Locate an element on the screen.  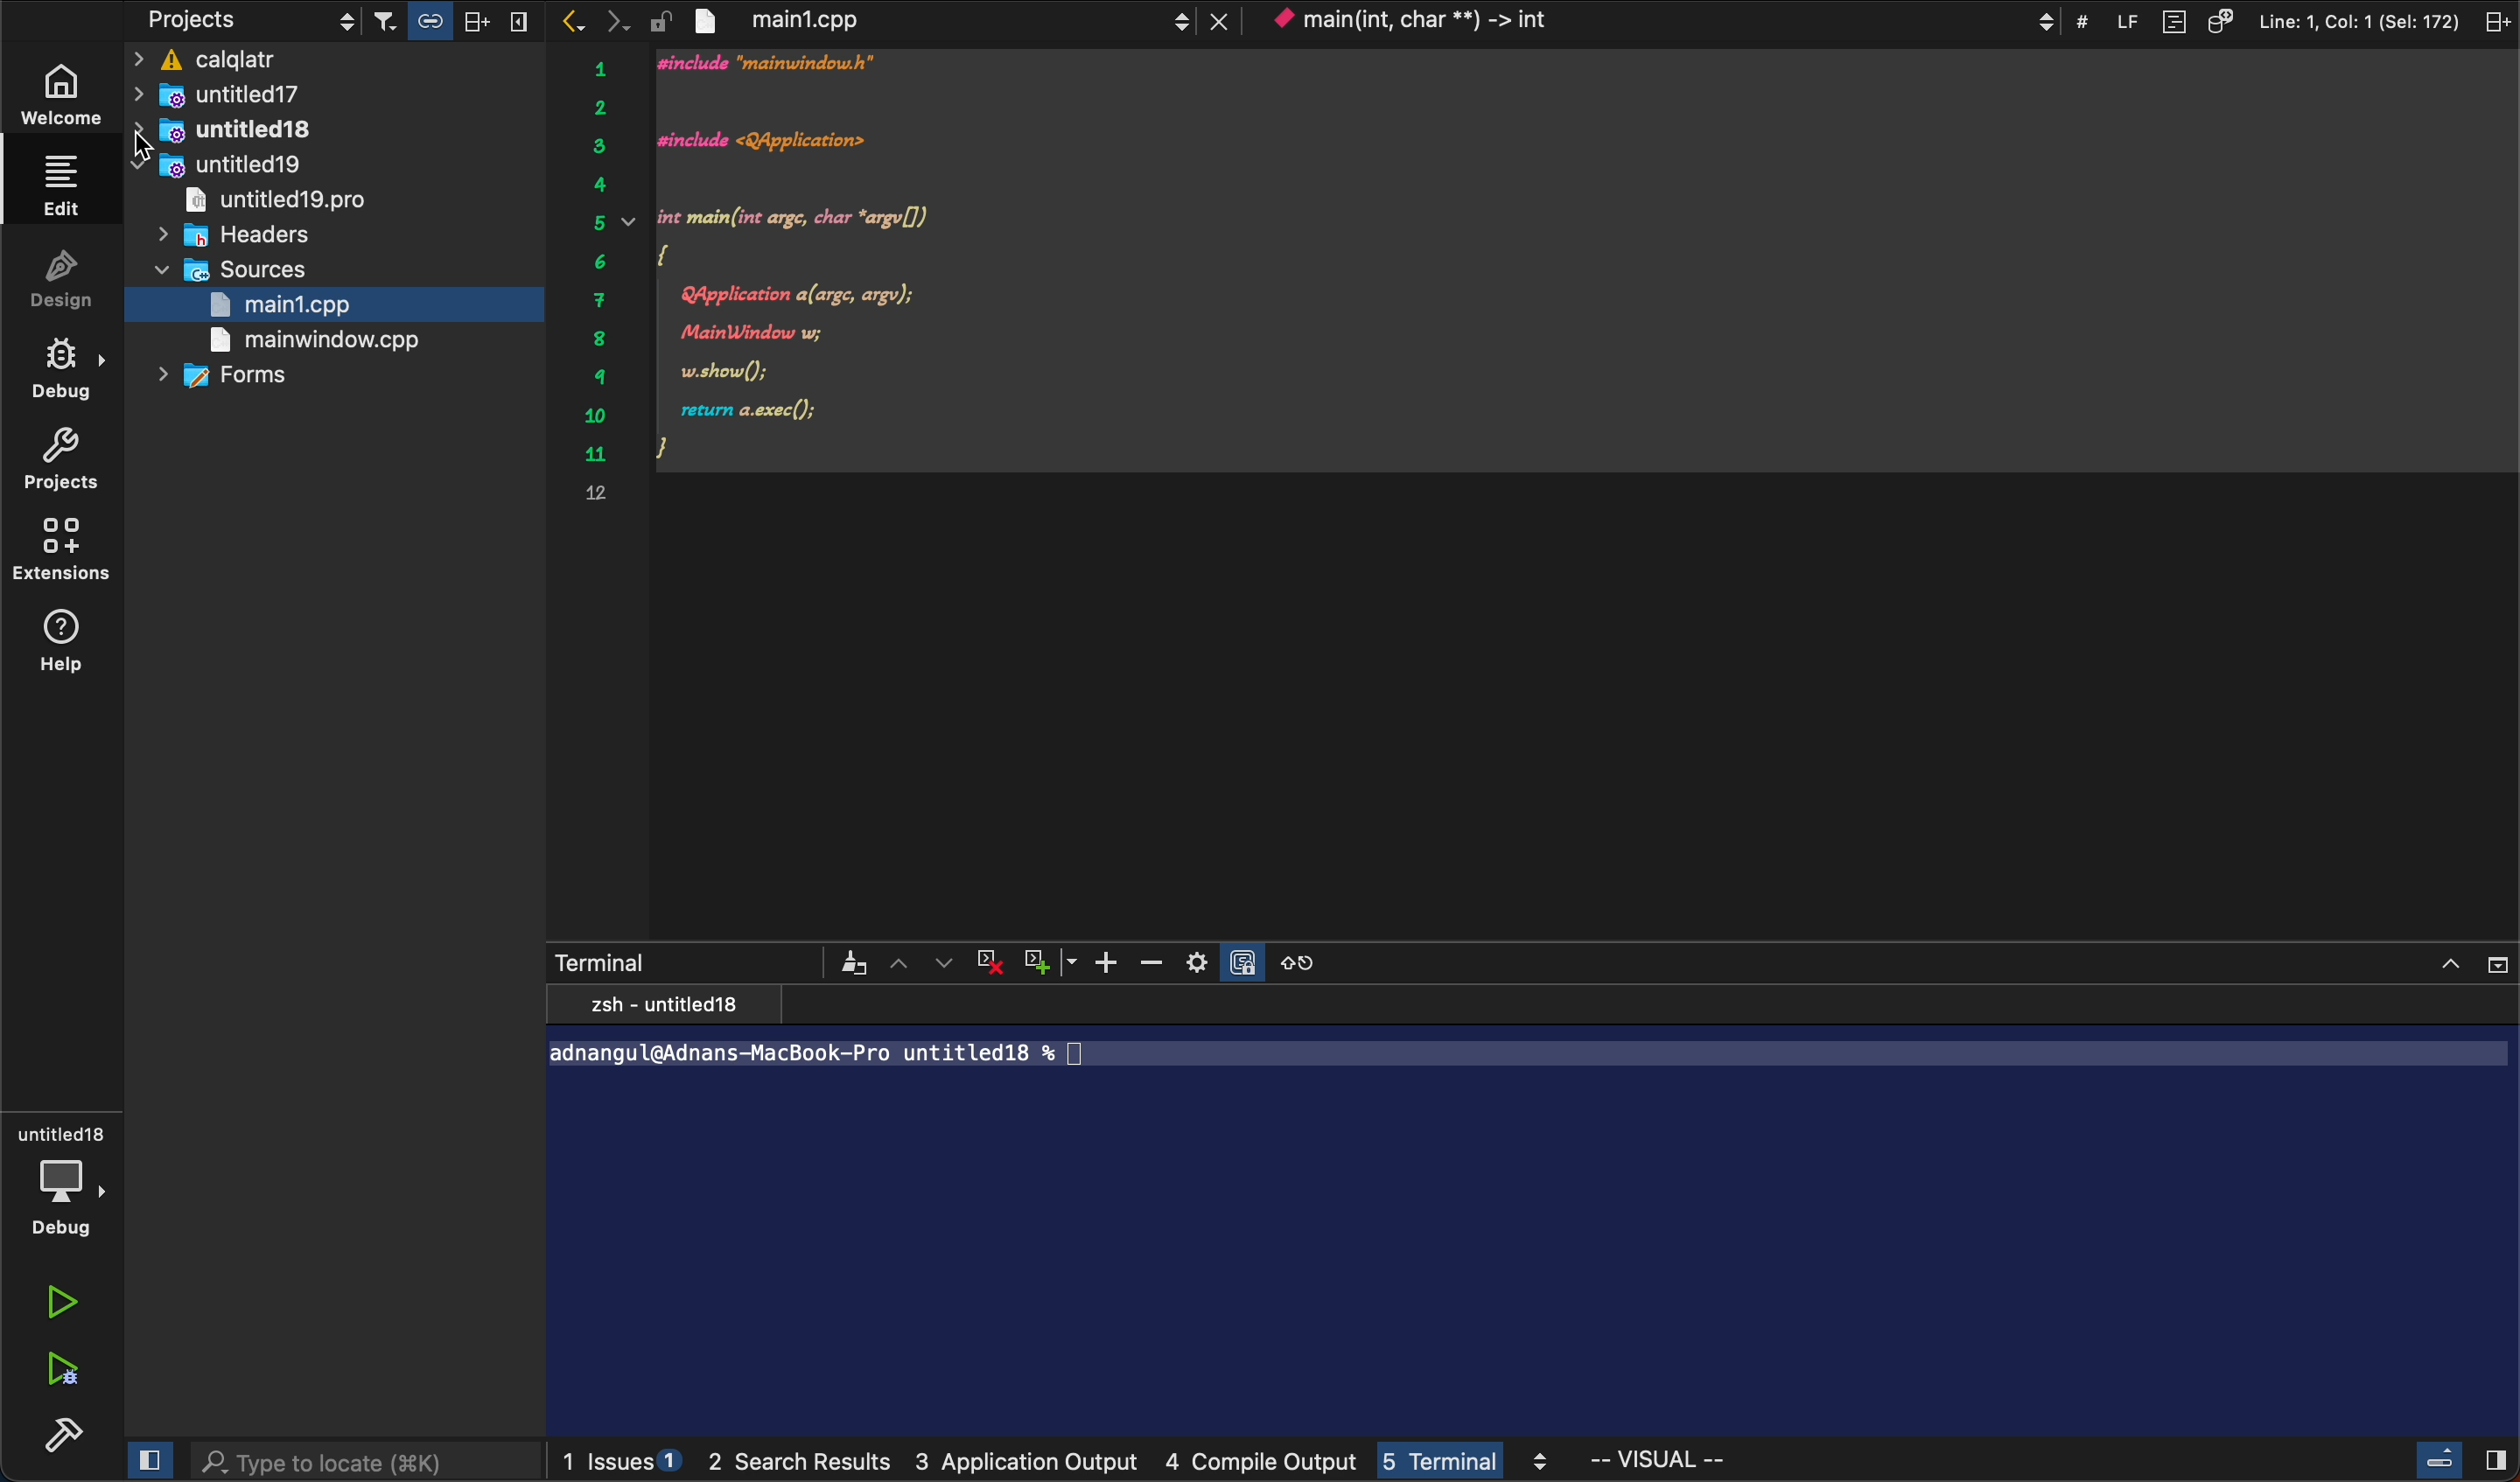
run is located at coordinates (62, 1303).